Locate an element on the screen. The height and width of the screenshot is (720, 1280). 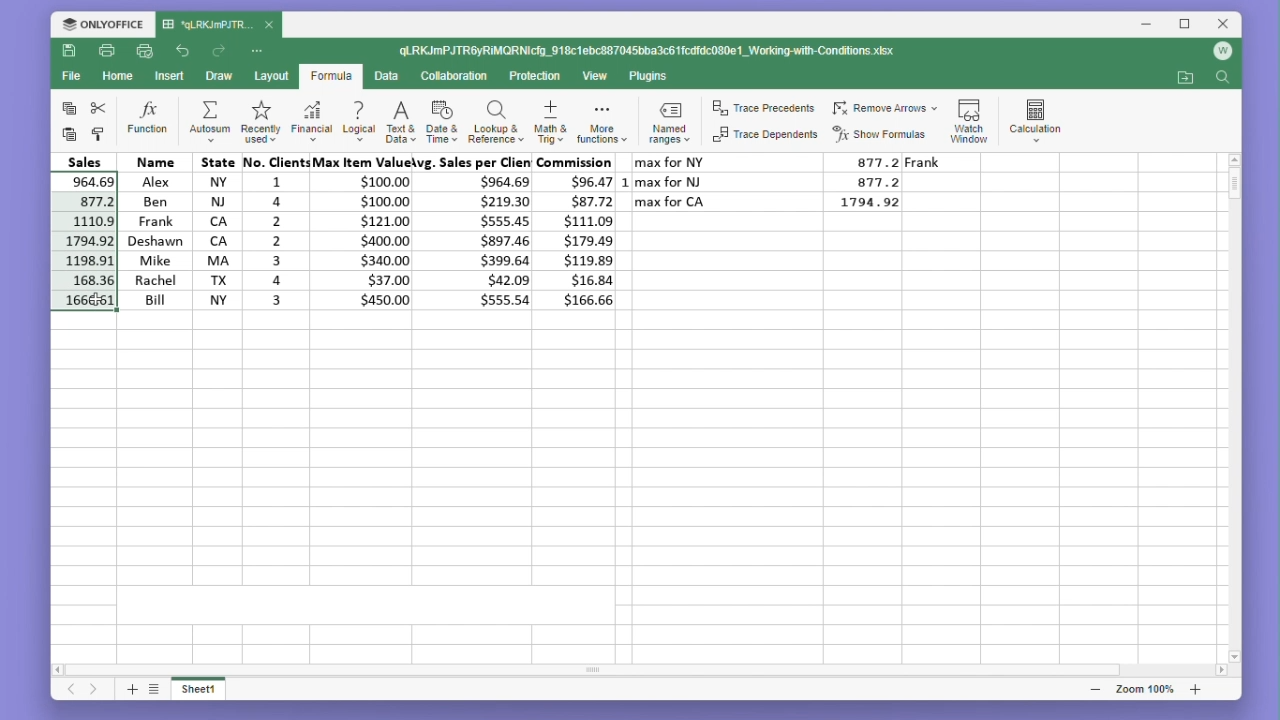
'qLRKJmJTR... is located at coordinates (206, 25).